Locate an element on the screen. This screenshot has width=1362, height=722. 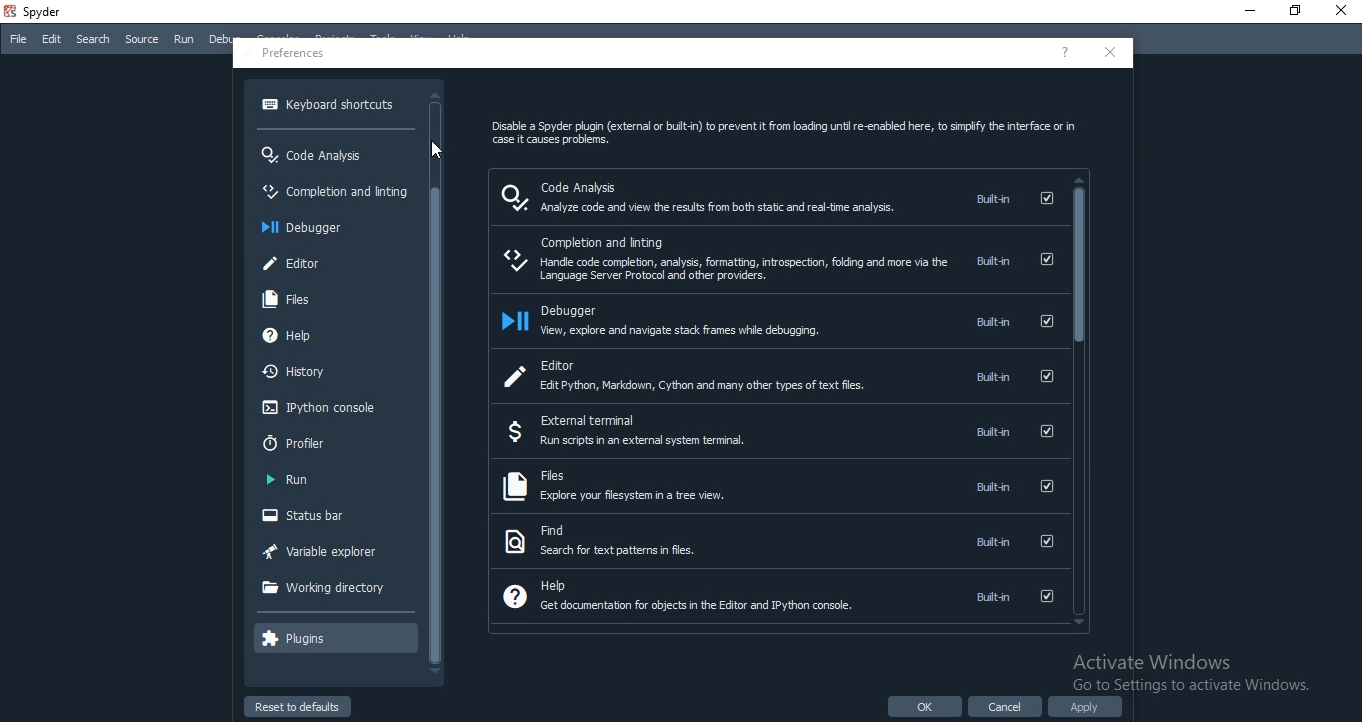
code analysis is located at coordinates (334, 152).